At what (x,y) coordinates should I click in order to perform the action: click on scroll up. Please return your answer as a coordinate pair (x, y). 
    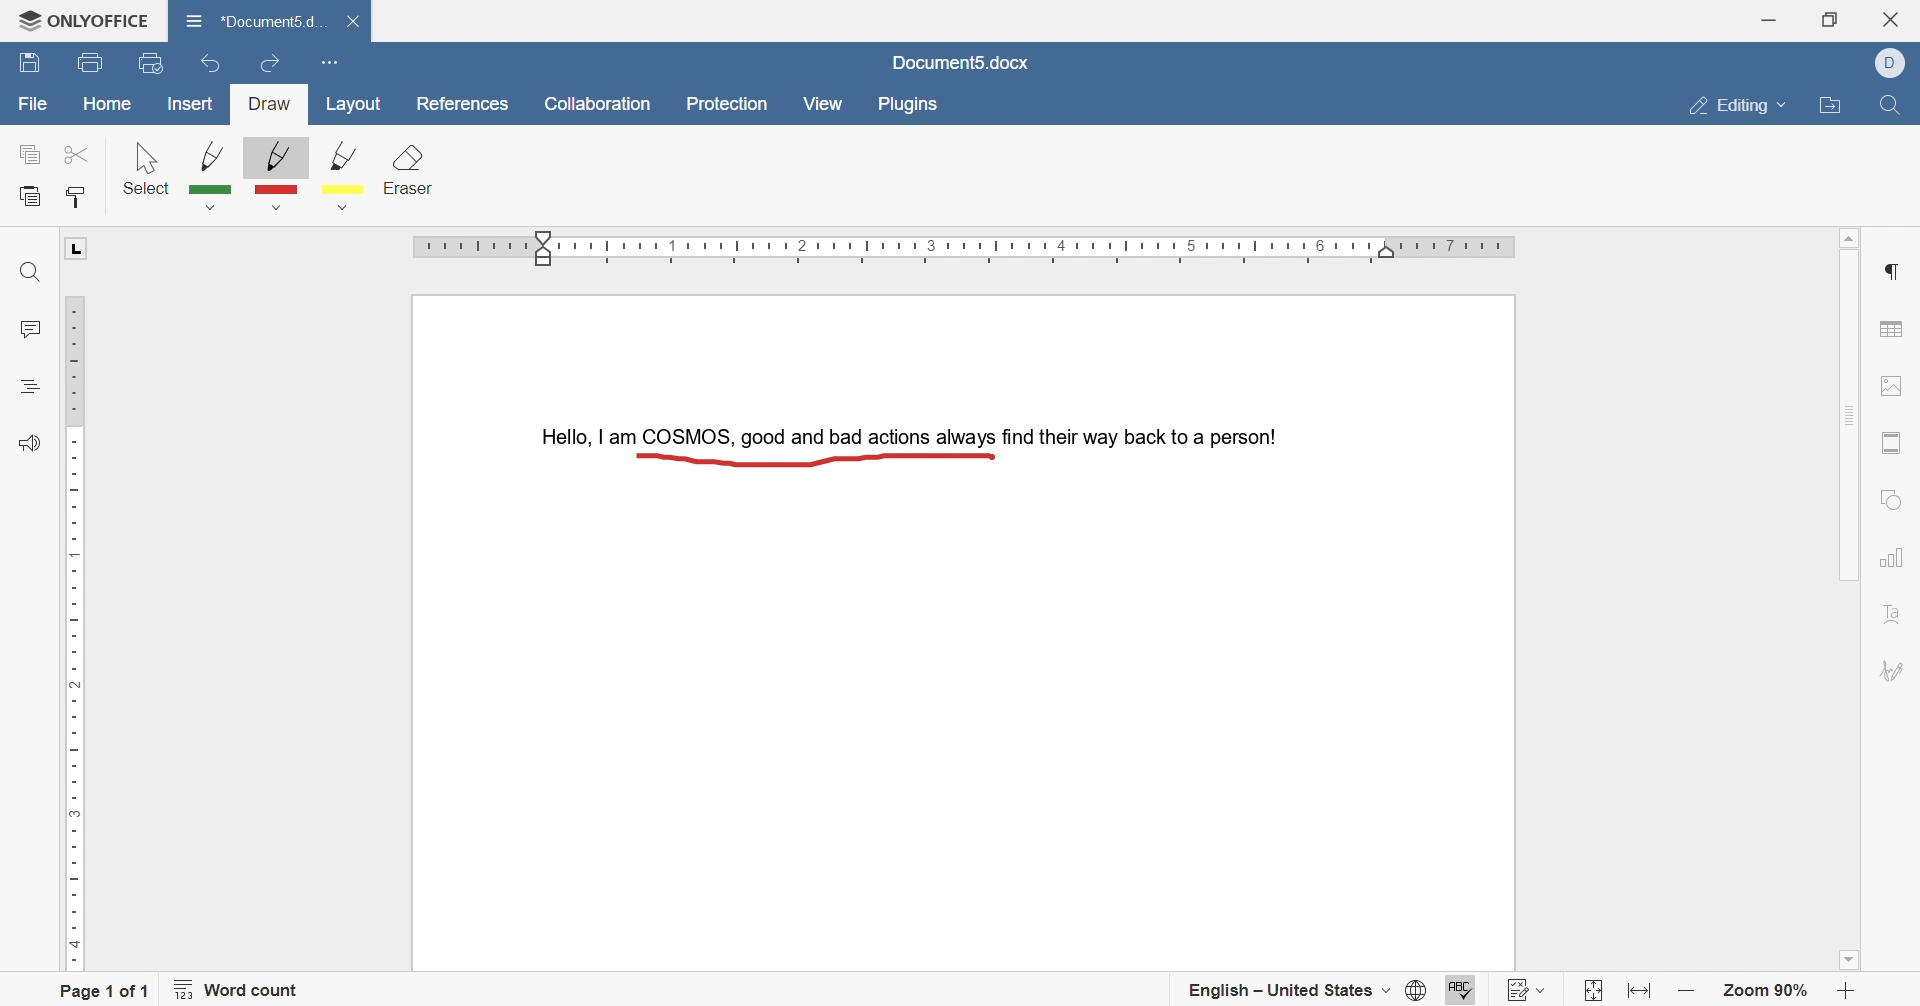
    Looking at the image, I should click on (1855, 234).